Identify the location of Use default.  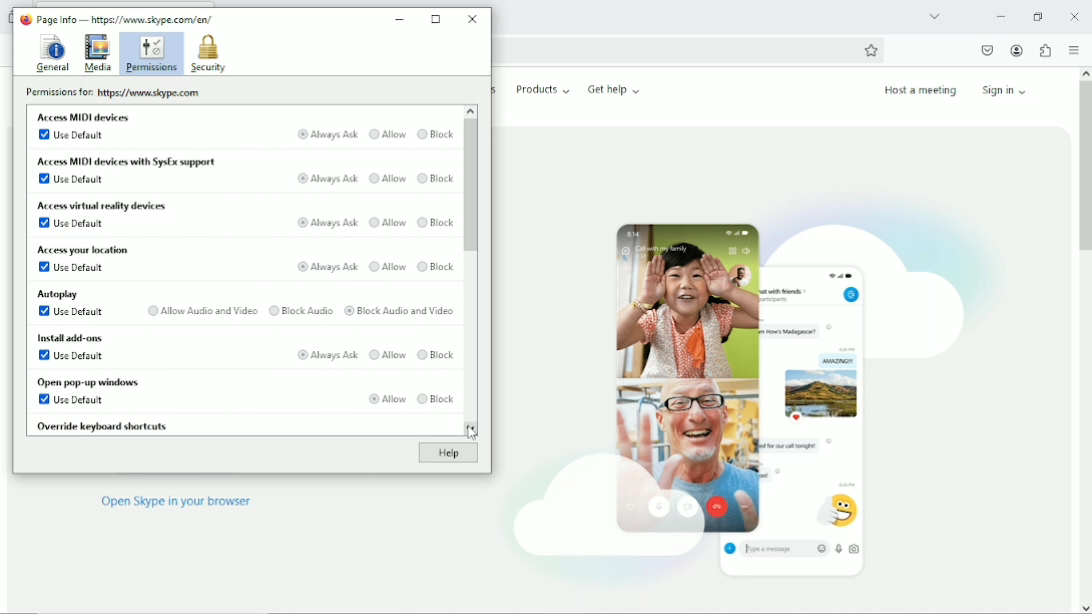
(70, 356).